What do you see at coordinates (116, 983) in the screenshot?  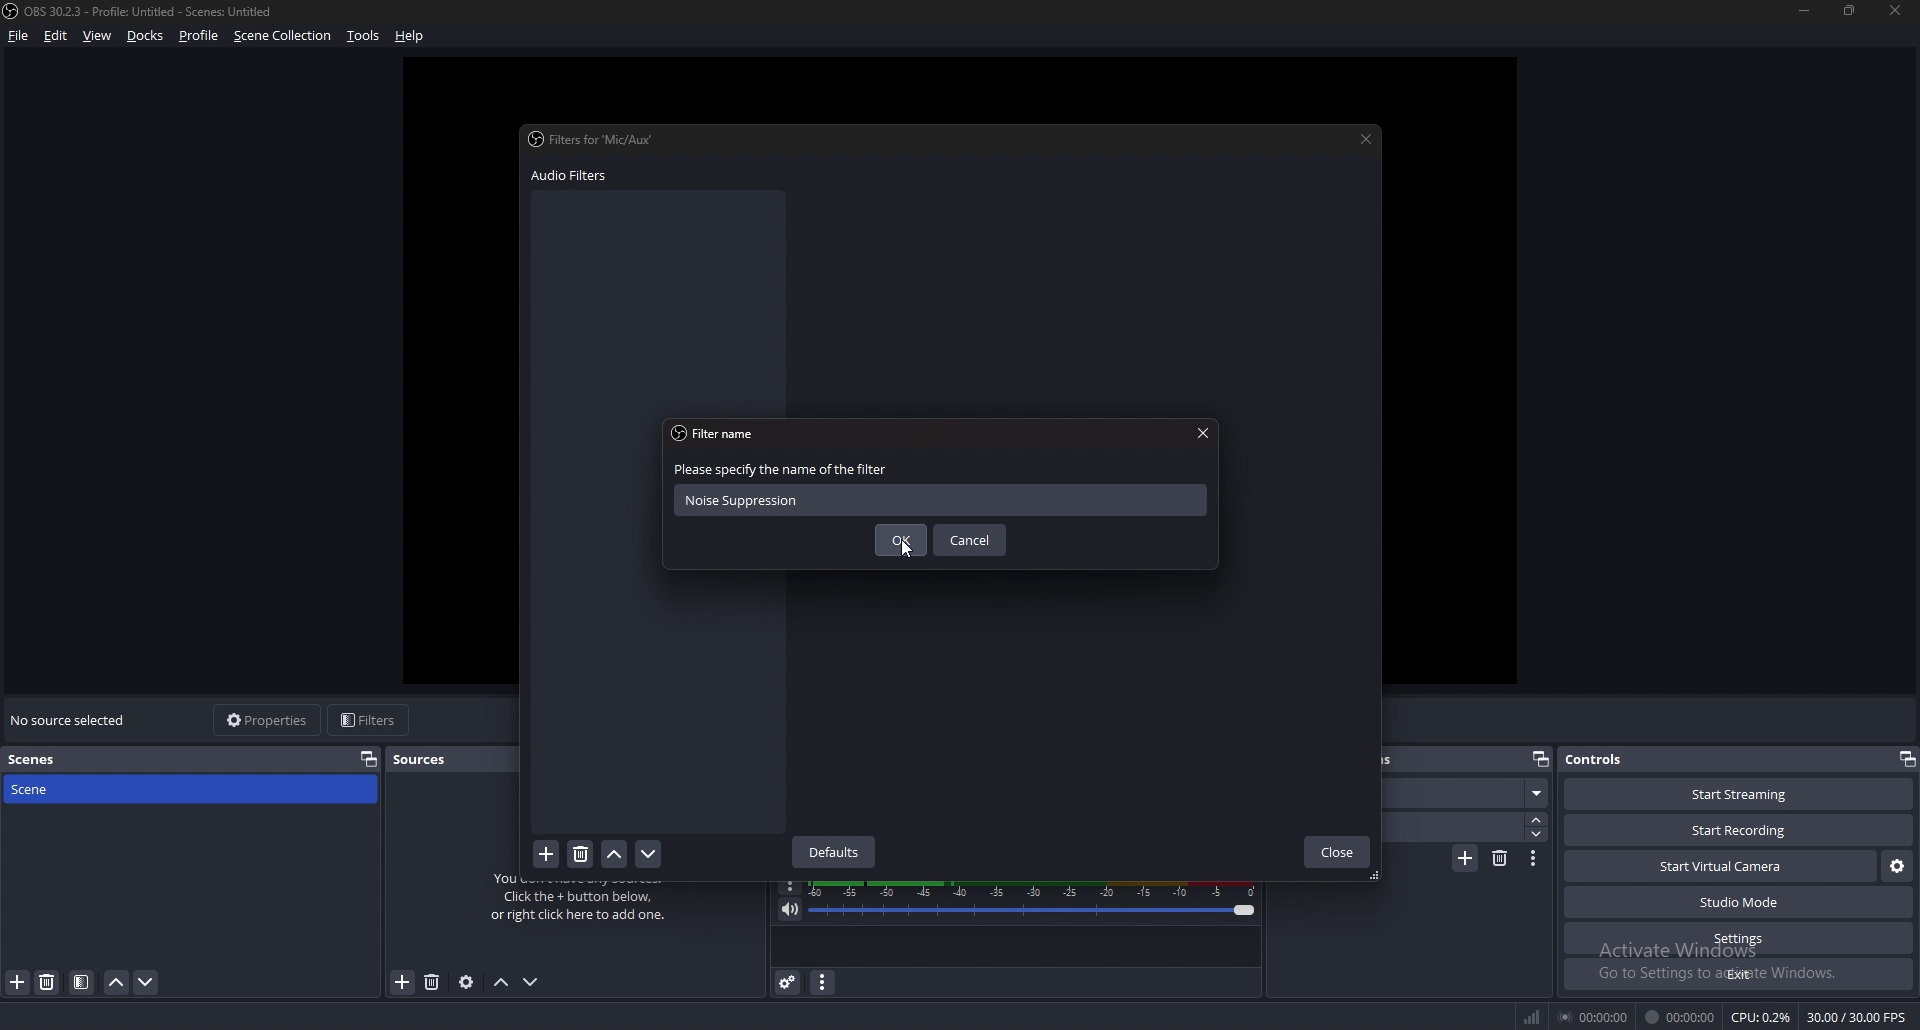 I see `move scene up` at bounding box center [116, 983].